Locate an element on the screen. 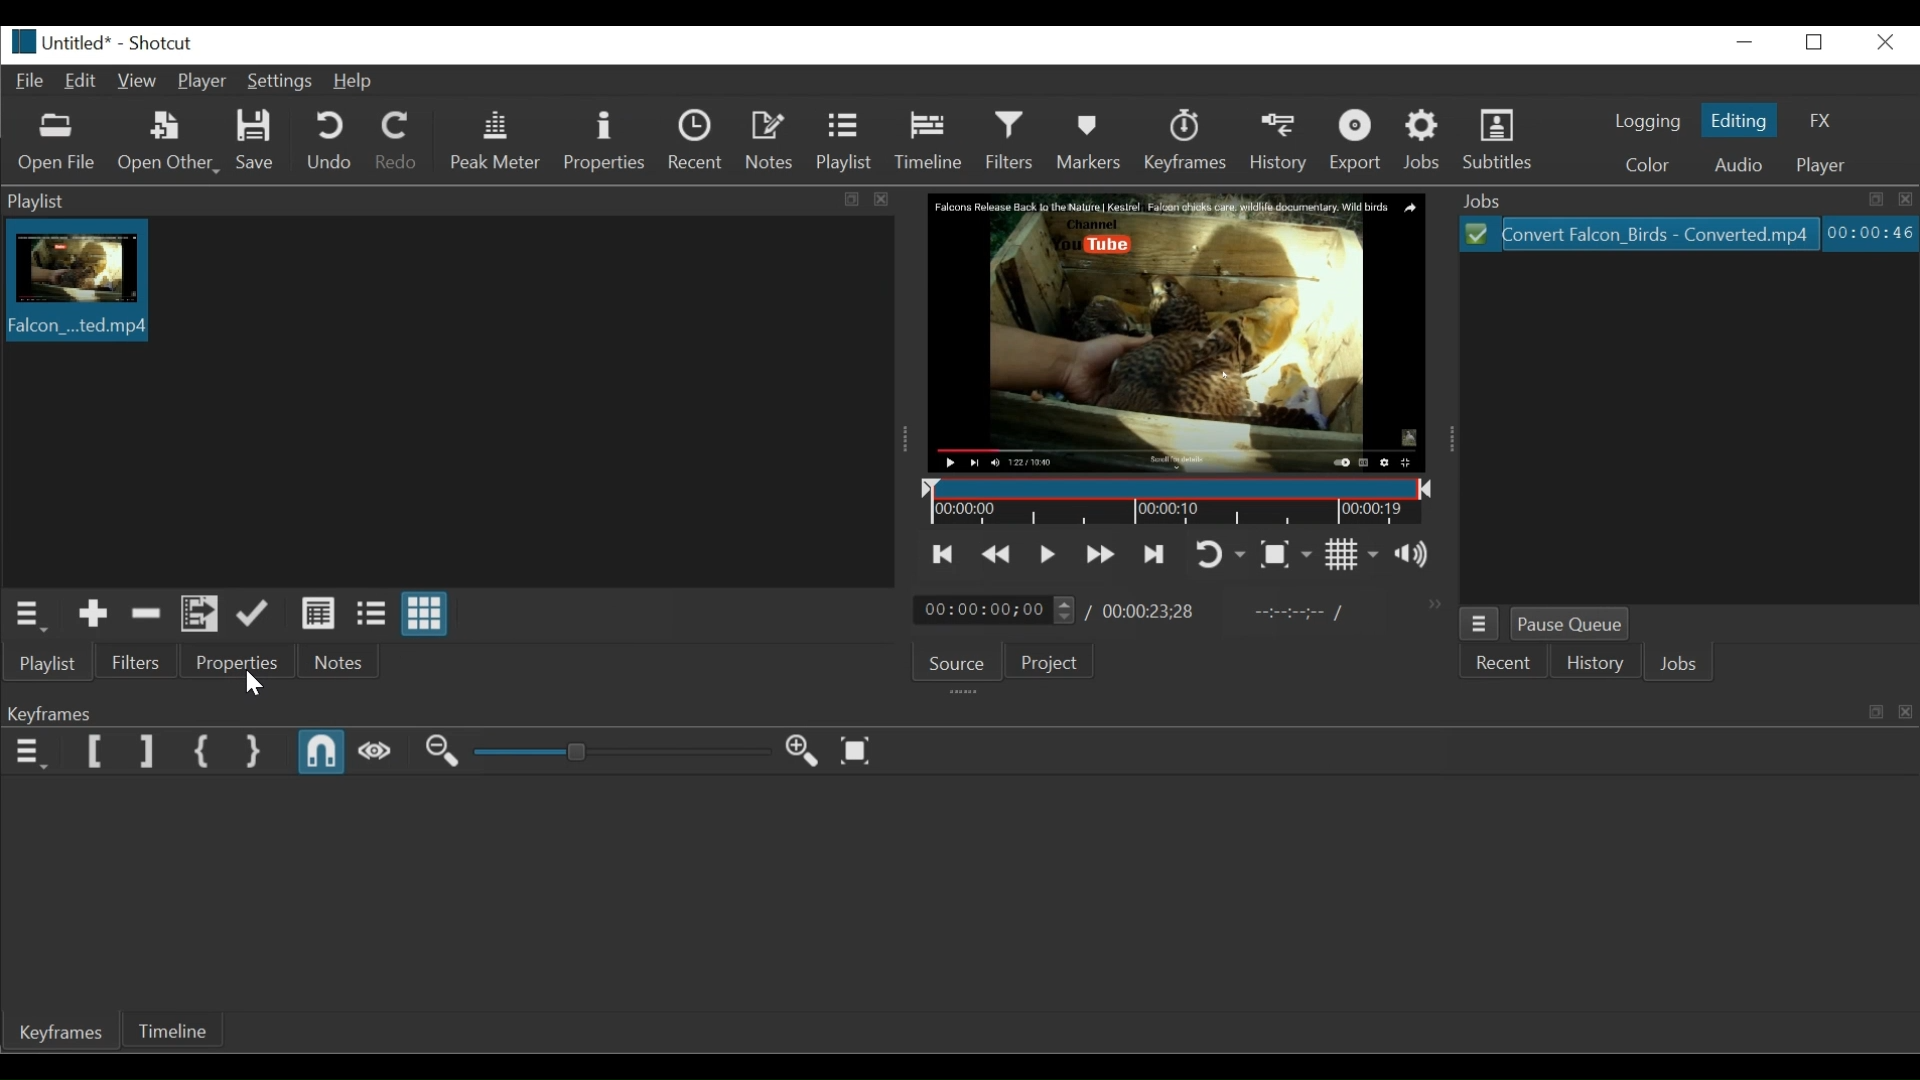 This screenshot has width=1920, height=1080. Current location is located at coordinates (992, 609).